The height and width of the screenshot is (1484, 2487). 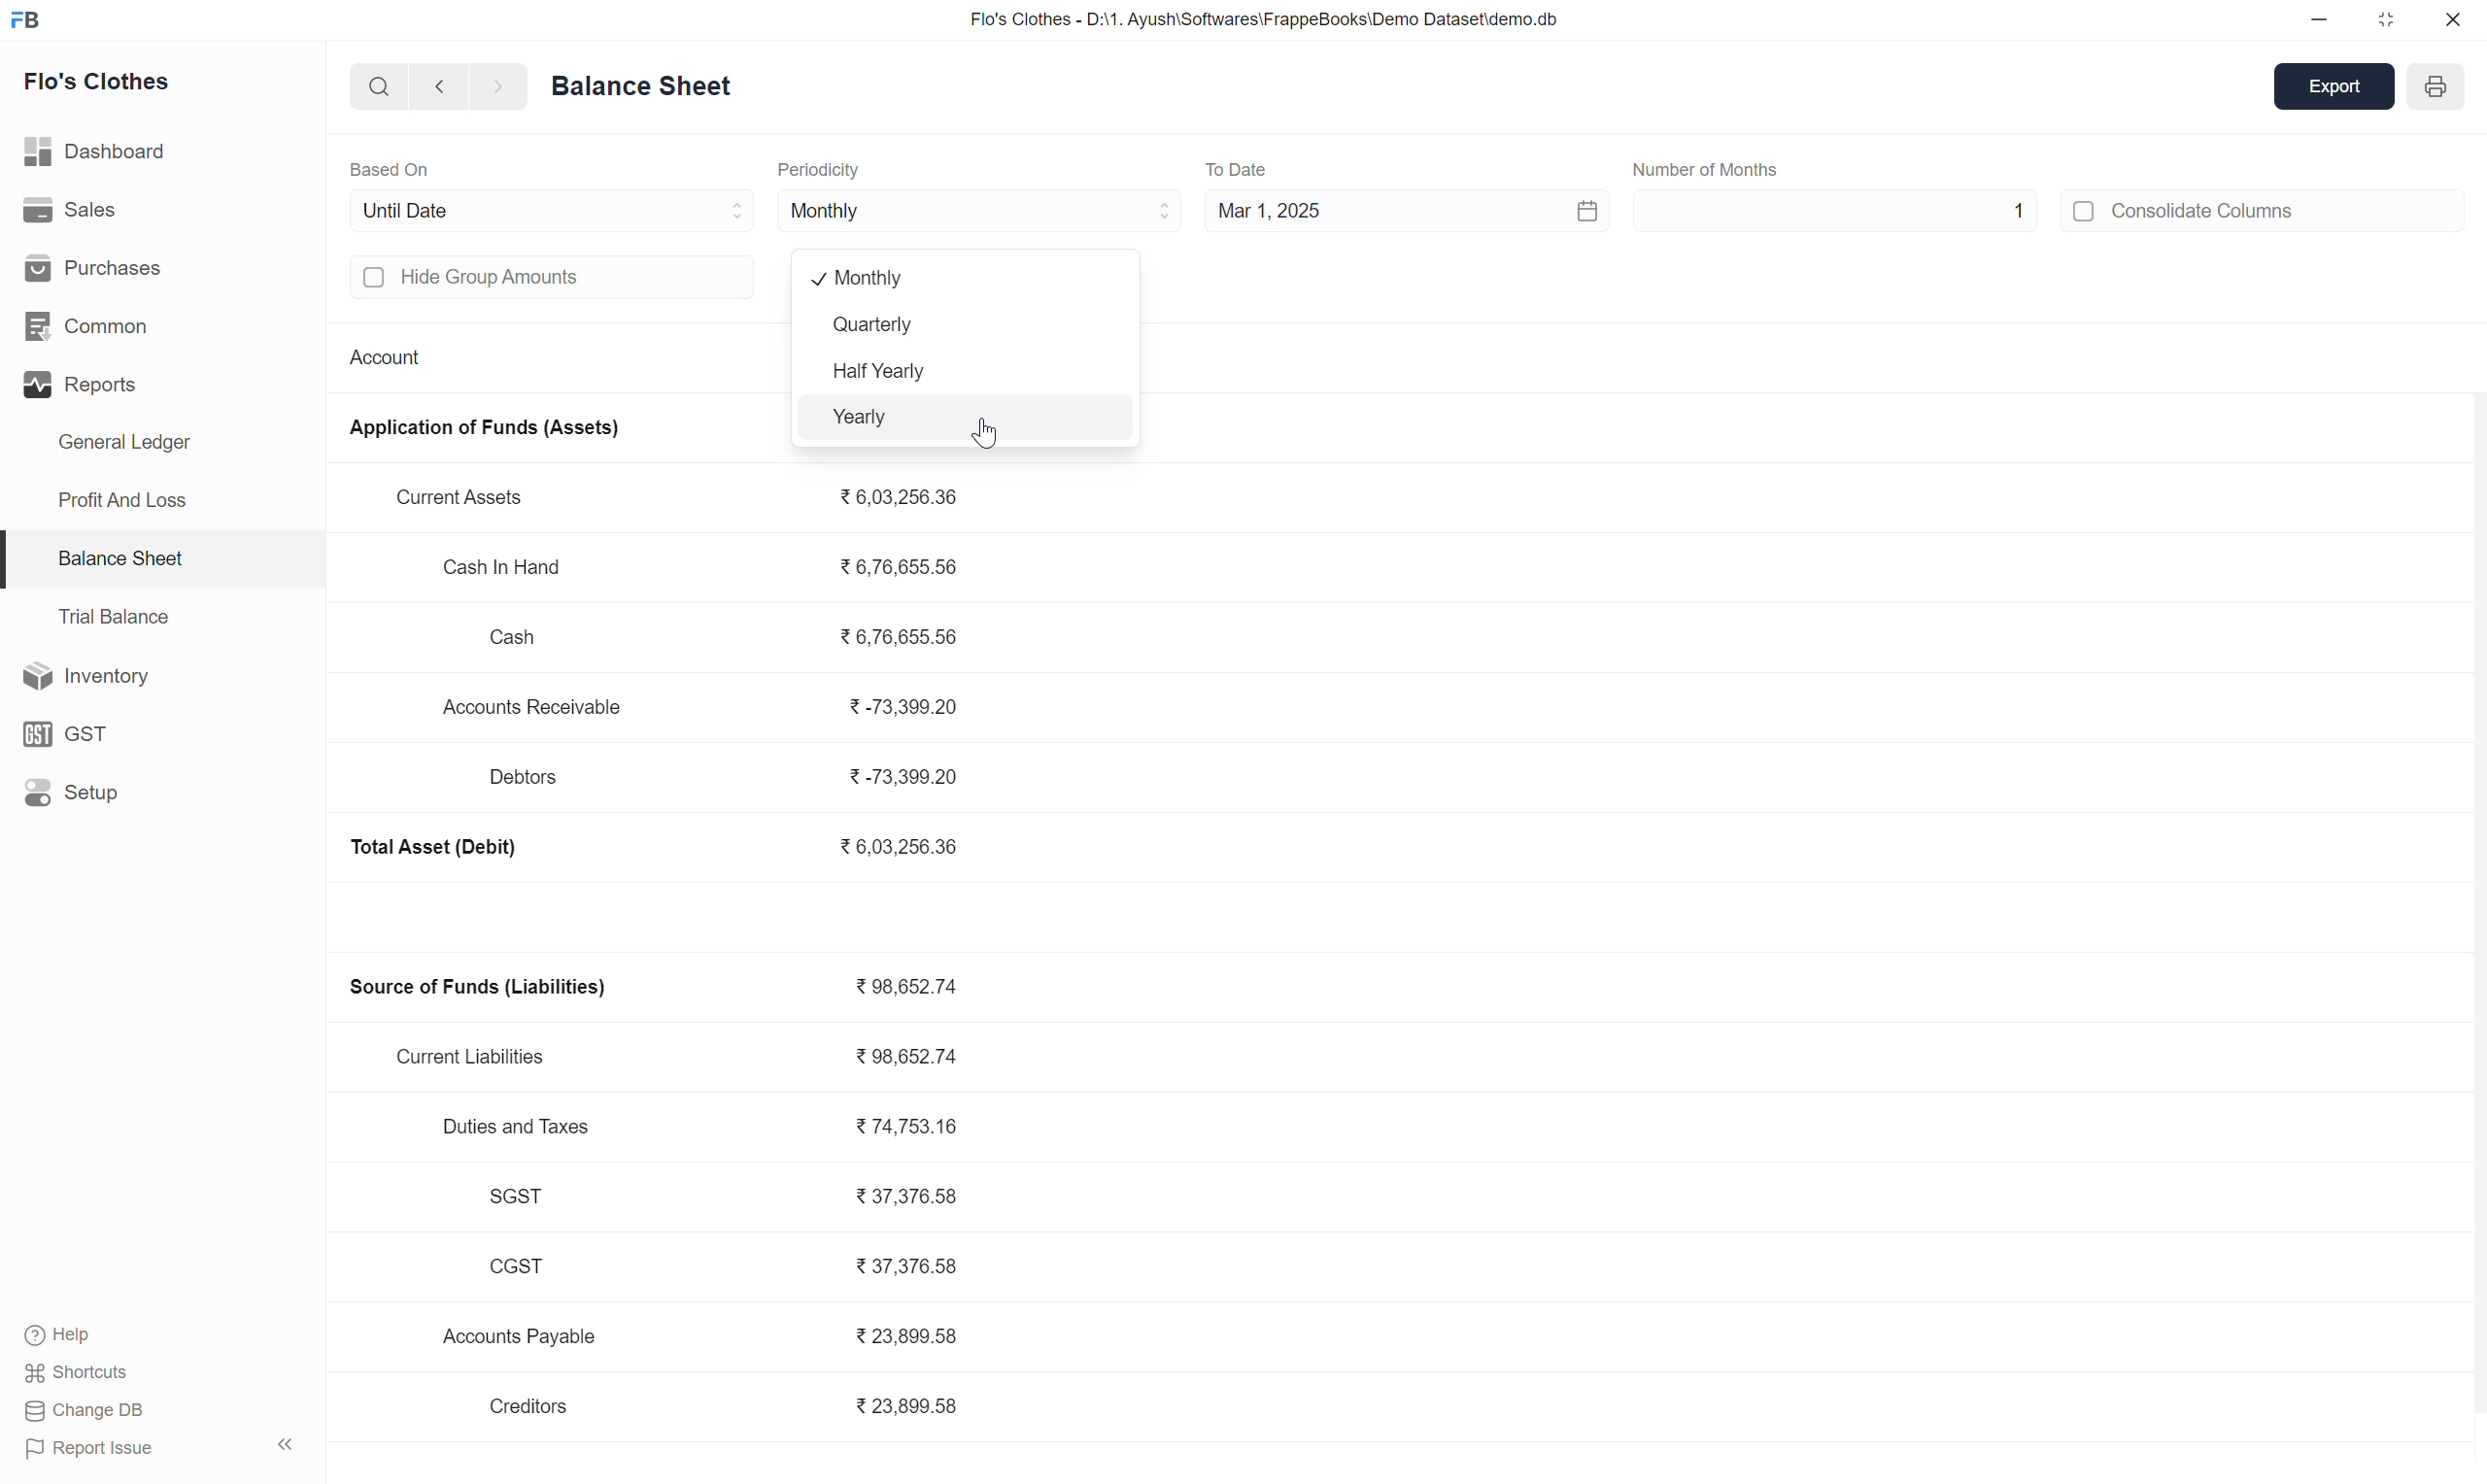 What do you see at coordinates (539, 708) in the screenshot?
I see `Accounts Receivable` at bounding box center [539, 708].